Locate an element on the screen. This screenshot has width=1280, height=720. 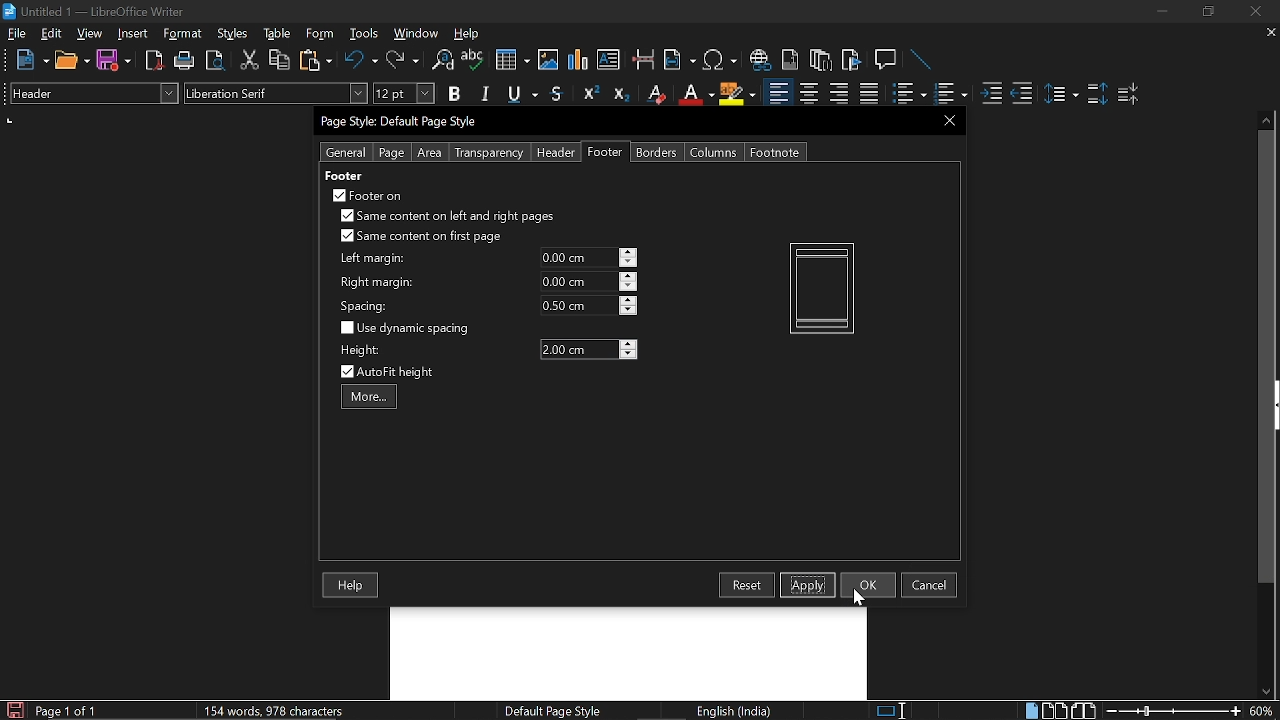
Subscript is located at coordinates (620, 94).